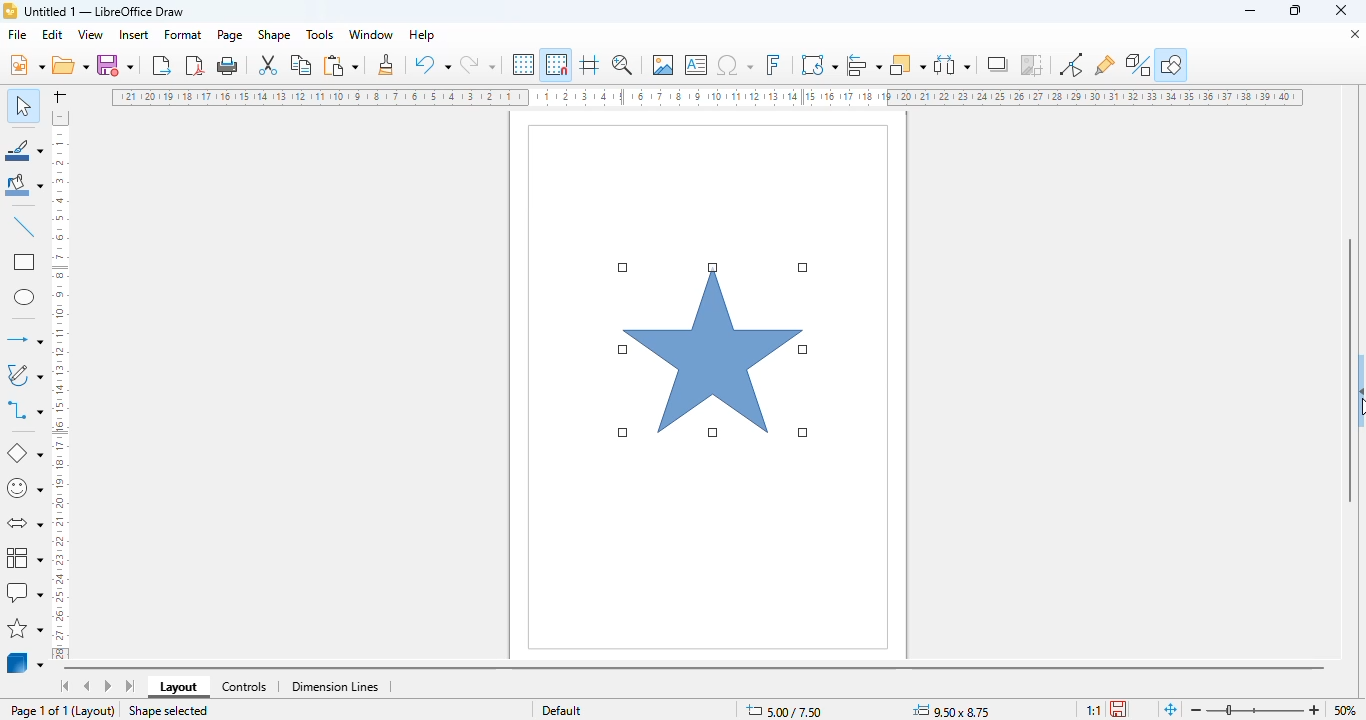 This screenshot has height=720, width=1366. I want to click on cut, so click(267, 64).